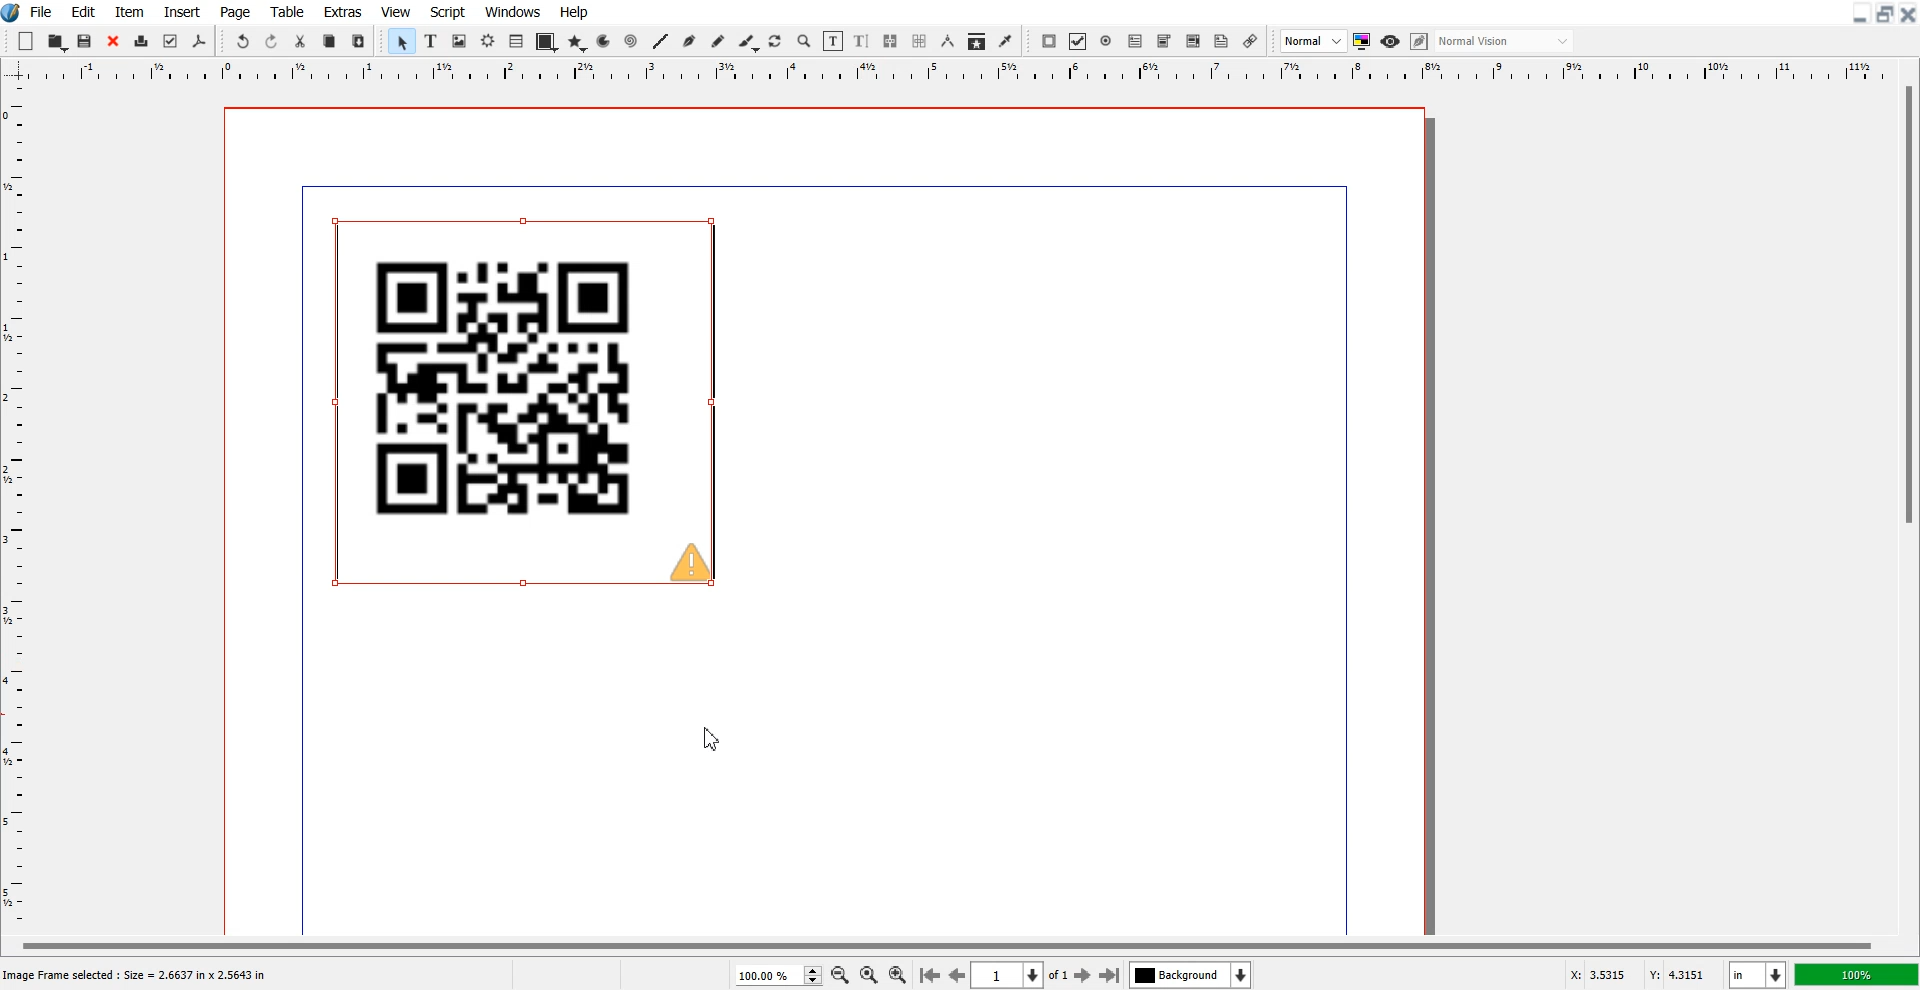  I want to click on Cut, so click(301, 40).